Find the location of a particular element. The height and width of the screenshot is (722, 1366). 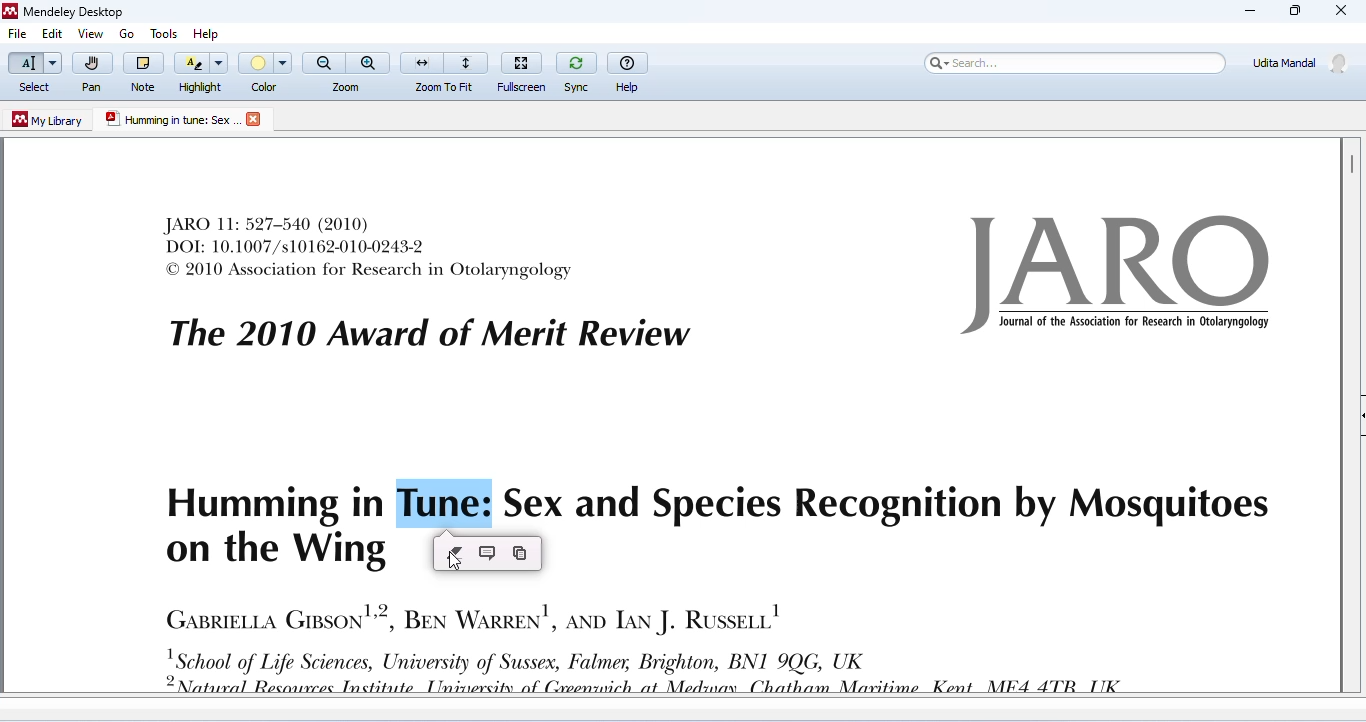

file is located at coordinates (18, 35).